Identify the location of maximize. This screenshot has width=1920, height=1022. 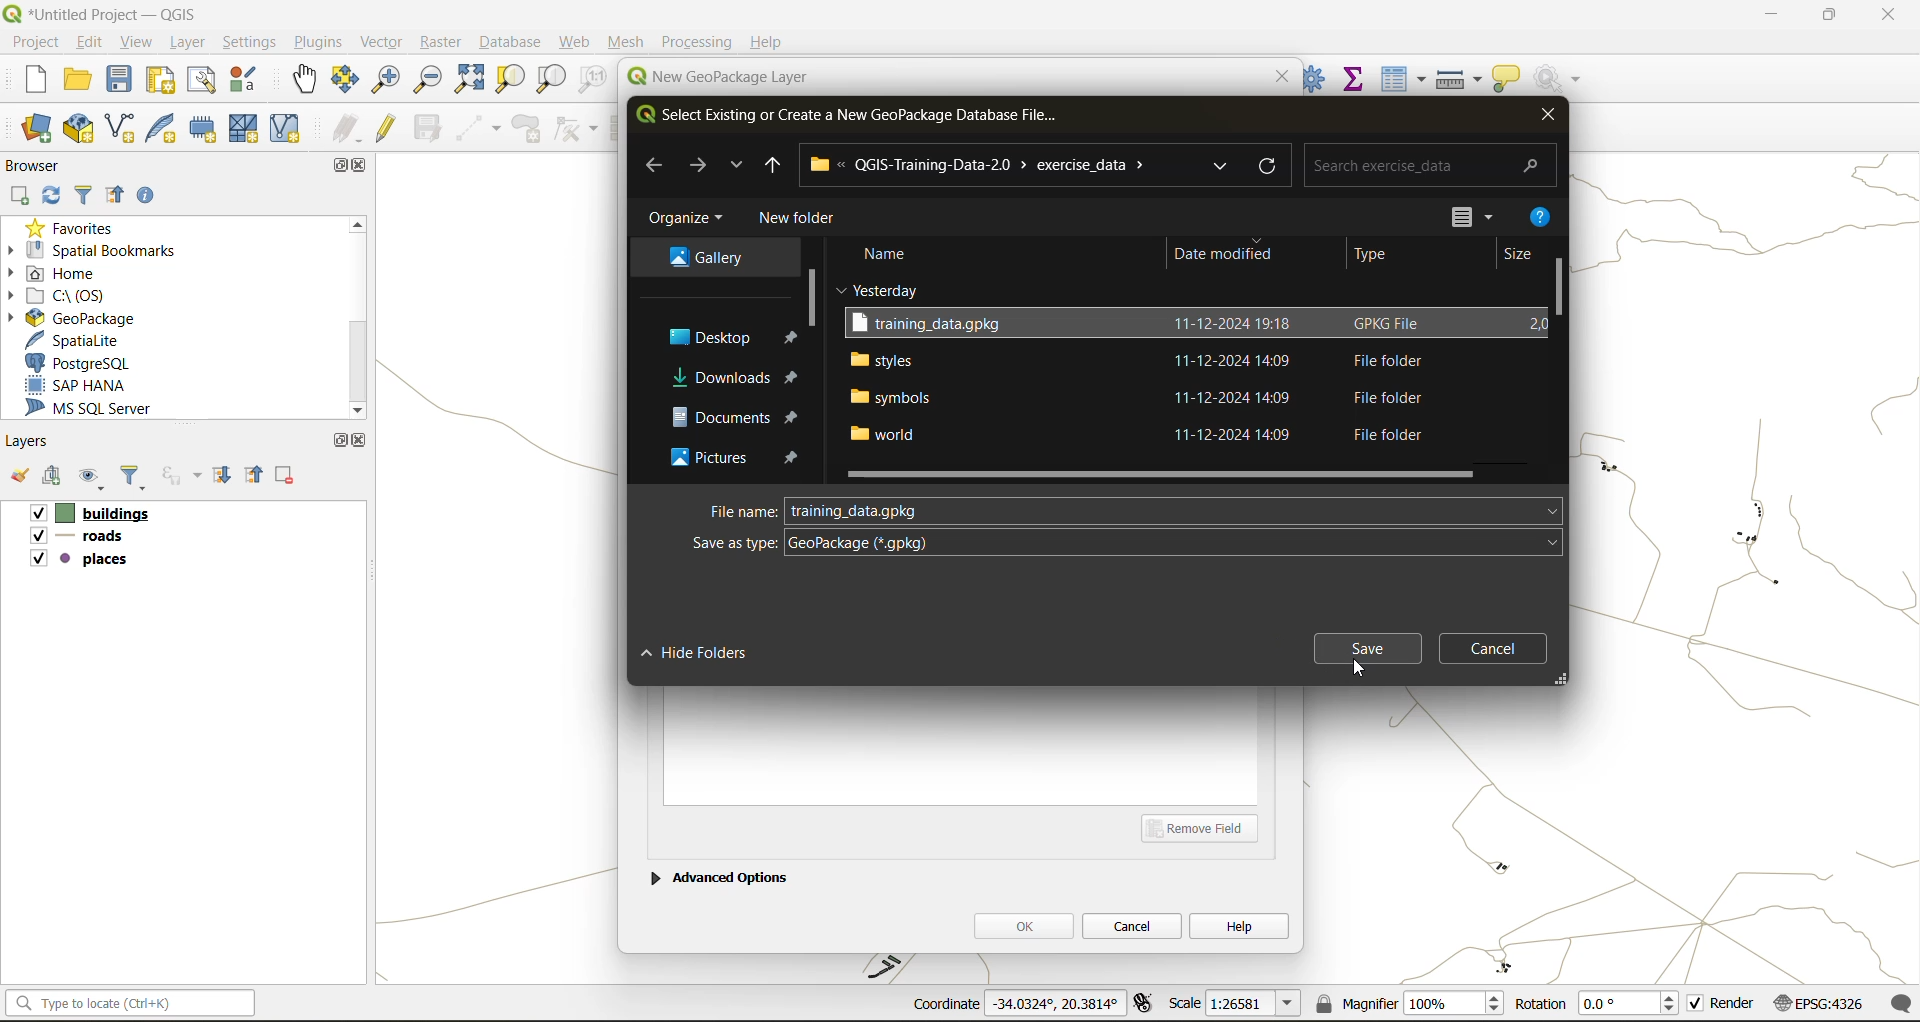
(336, 165).